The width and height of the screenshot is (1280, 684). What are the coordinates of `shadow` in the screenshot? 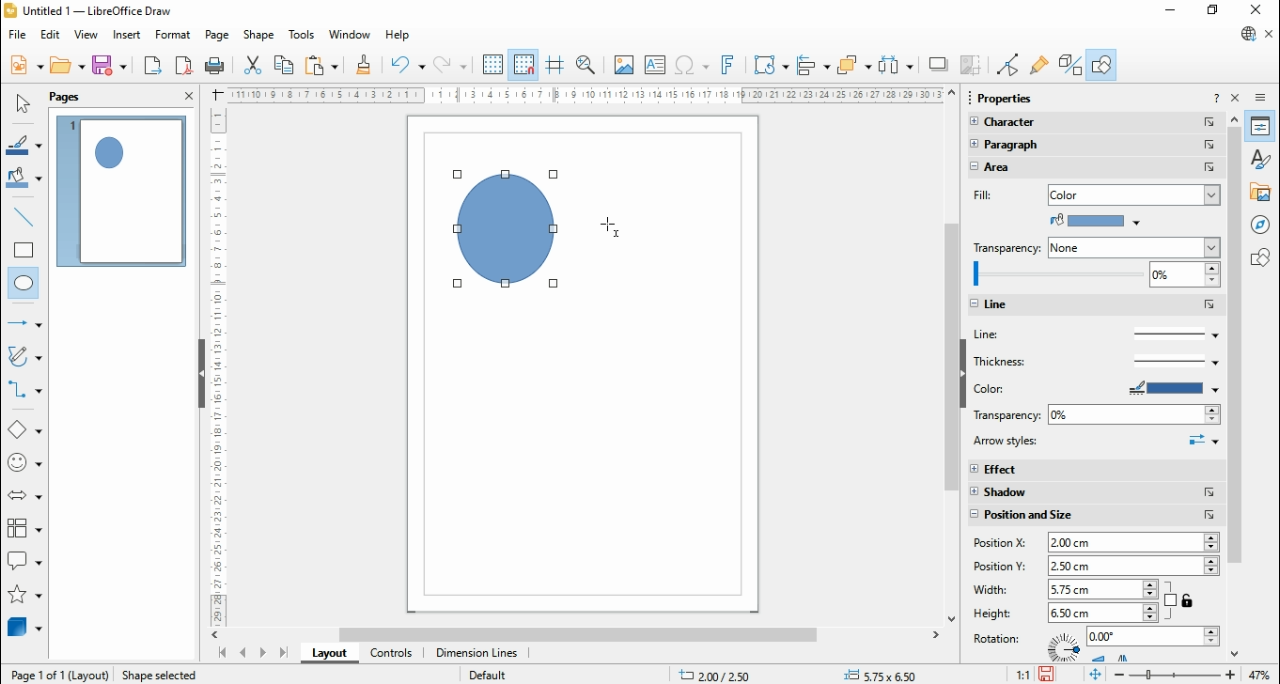 It's located at (939, 64).